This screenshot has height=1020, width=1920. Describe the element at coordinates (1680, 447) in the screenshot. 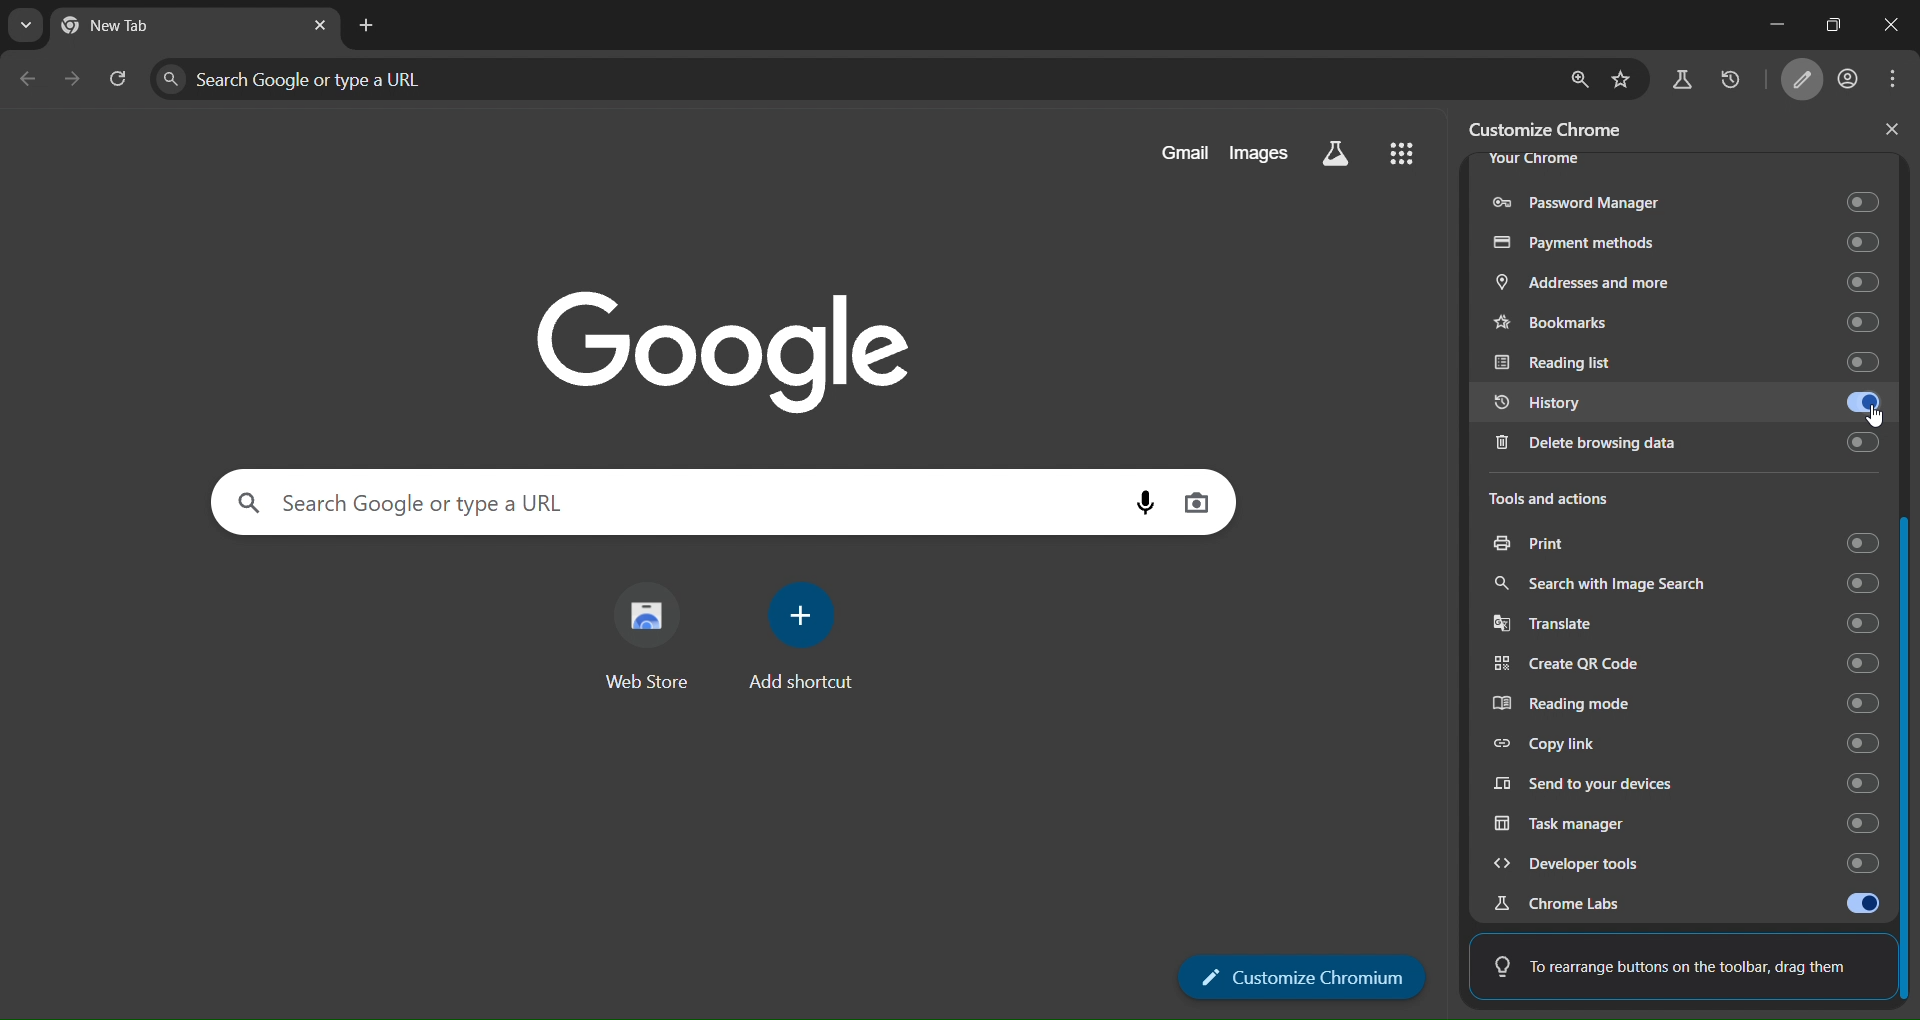

I see `delete brosing data` at that location.